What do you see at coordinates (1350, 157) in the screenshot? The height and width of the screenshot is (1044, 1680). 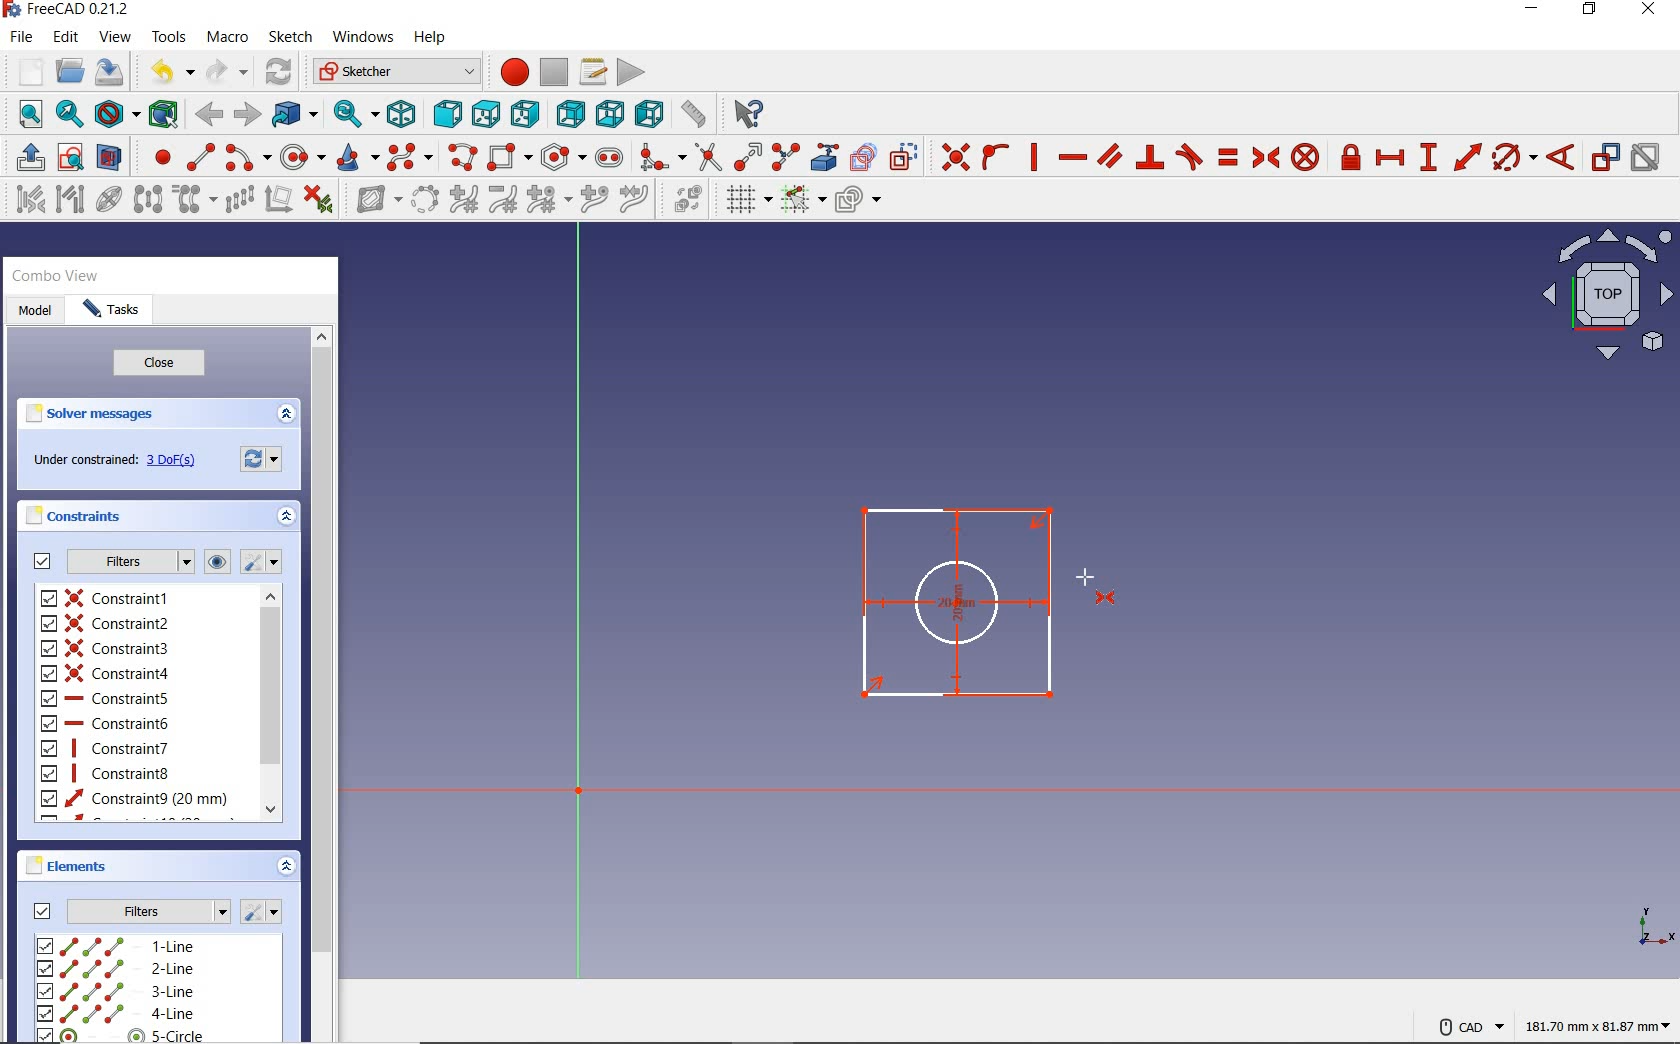 I see `constrain lock` at bounding box center [1350, 157].